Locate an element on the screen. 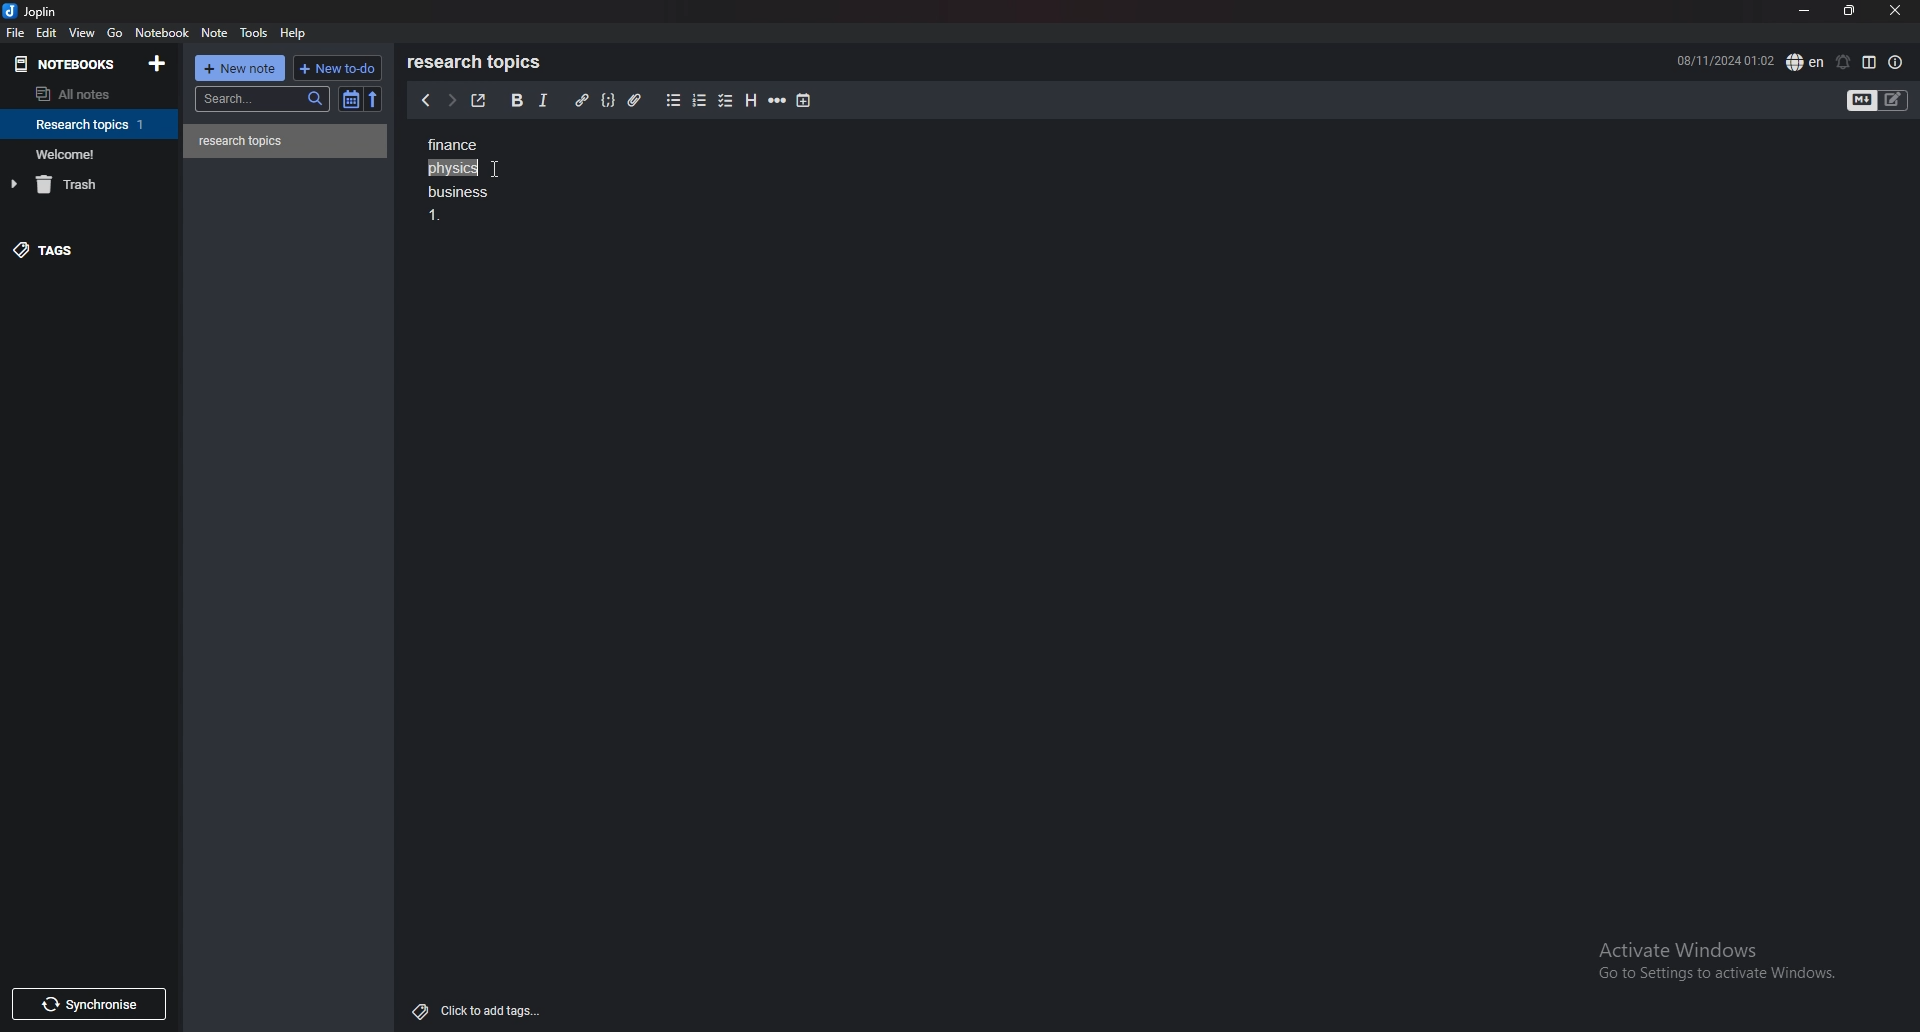 The width and height of the screenshot is (1920, 1032). notebook is located at coordinates (92, 124).